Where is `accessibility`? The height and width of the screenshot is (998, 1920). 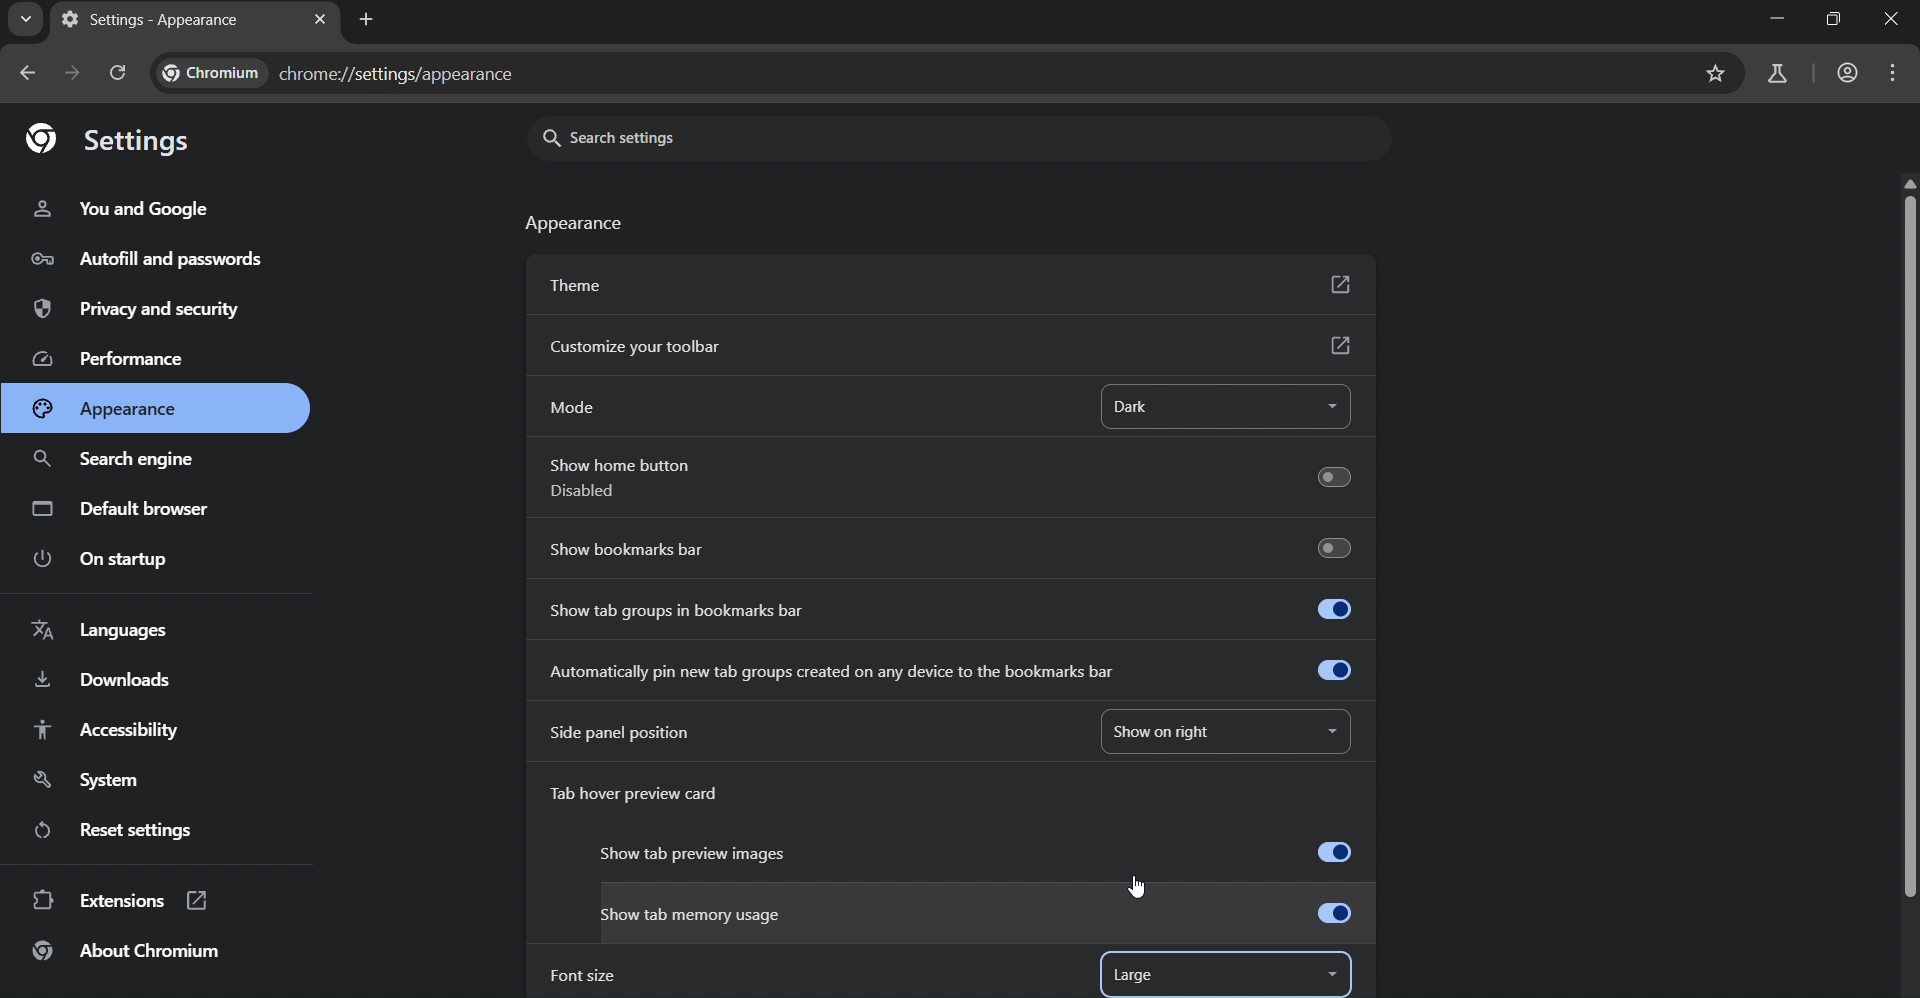
accessibility is located at coordinates (127, 734).